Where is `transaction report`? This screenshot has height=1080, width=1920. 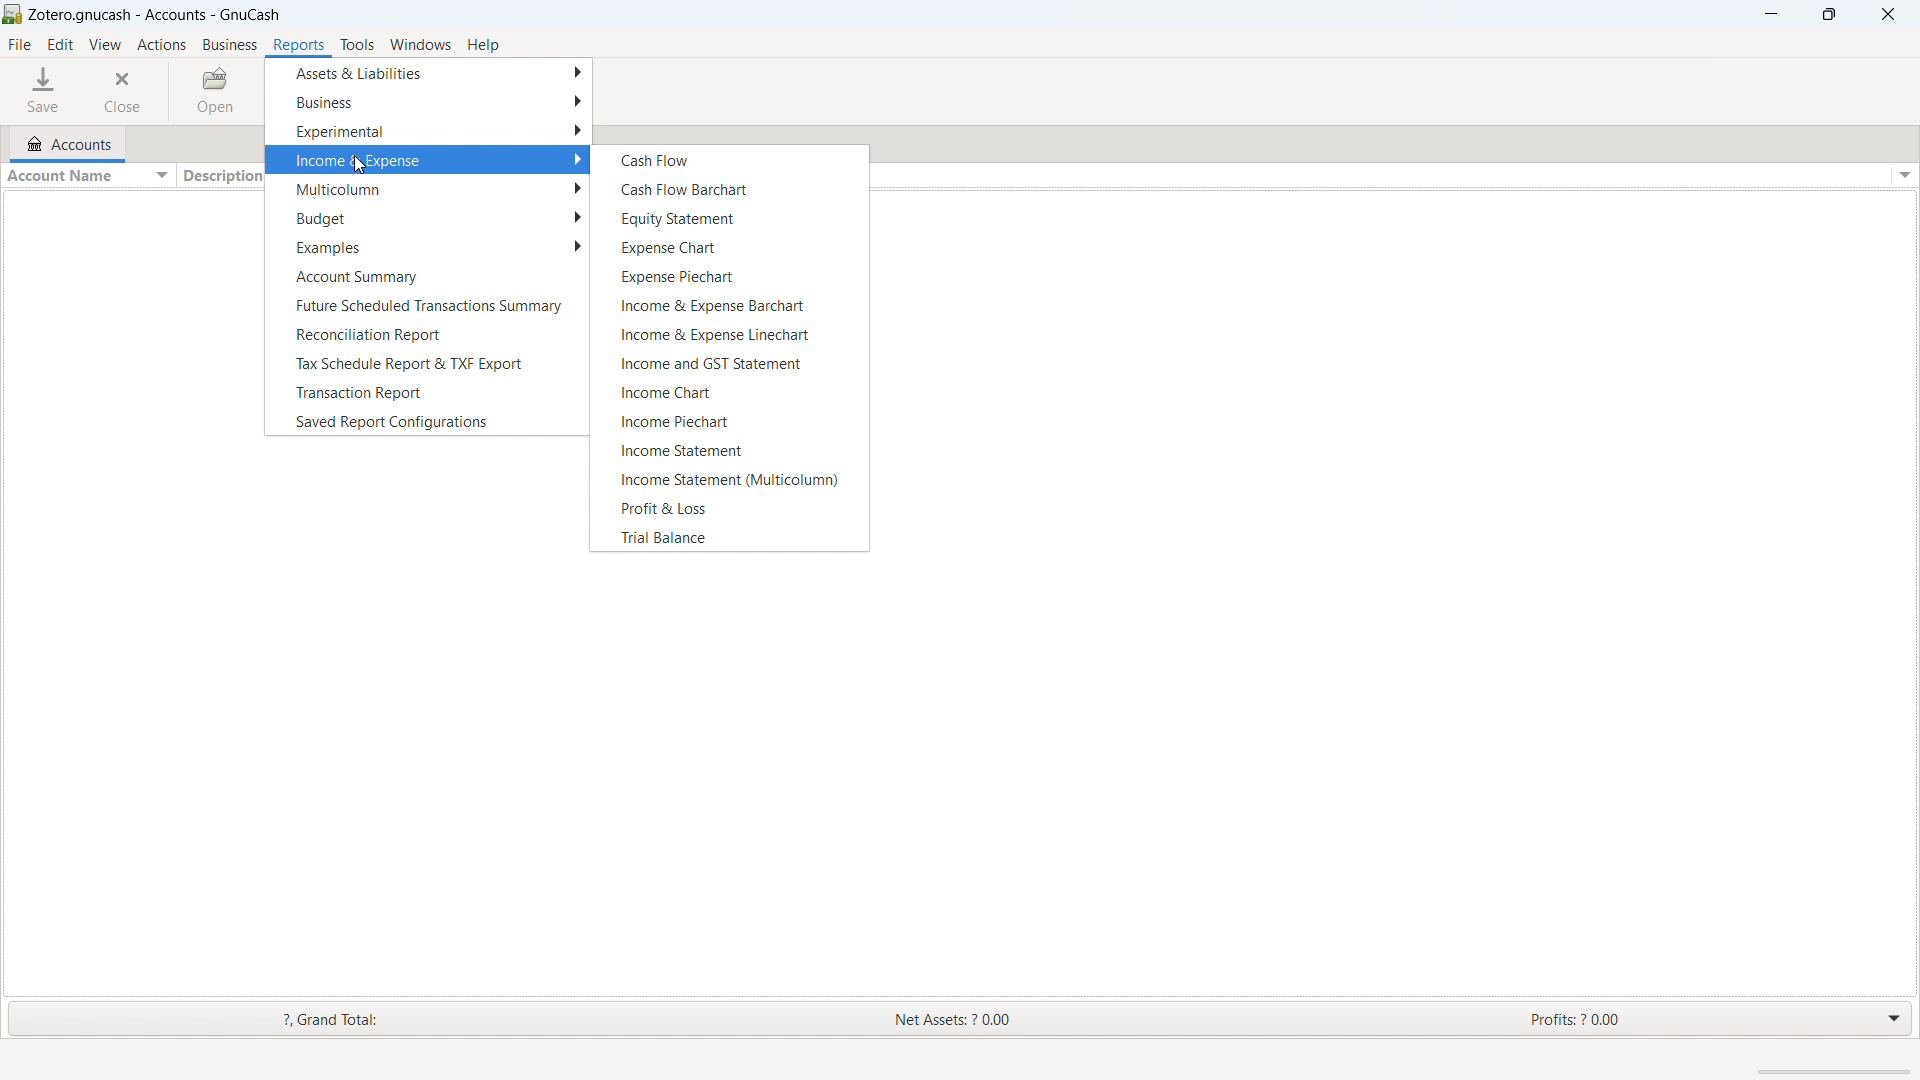 transaction report is located at coordinates (425, 392).